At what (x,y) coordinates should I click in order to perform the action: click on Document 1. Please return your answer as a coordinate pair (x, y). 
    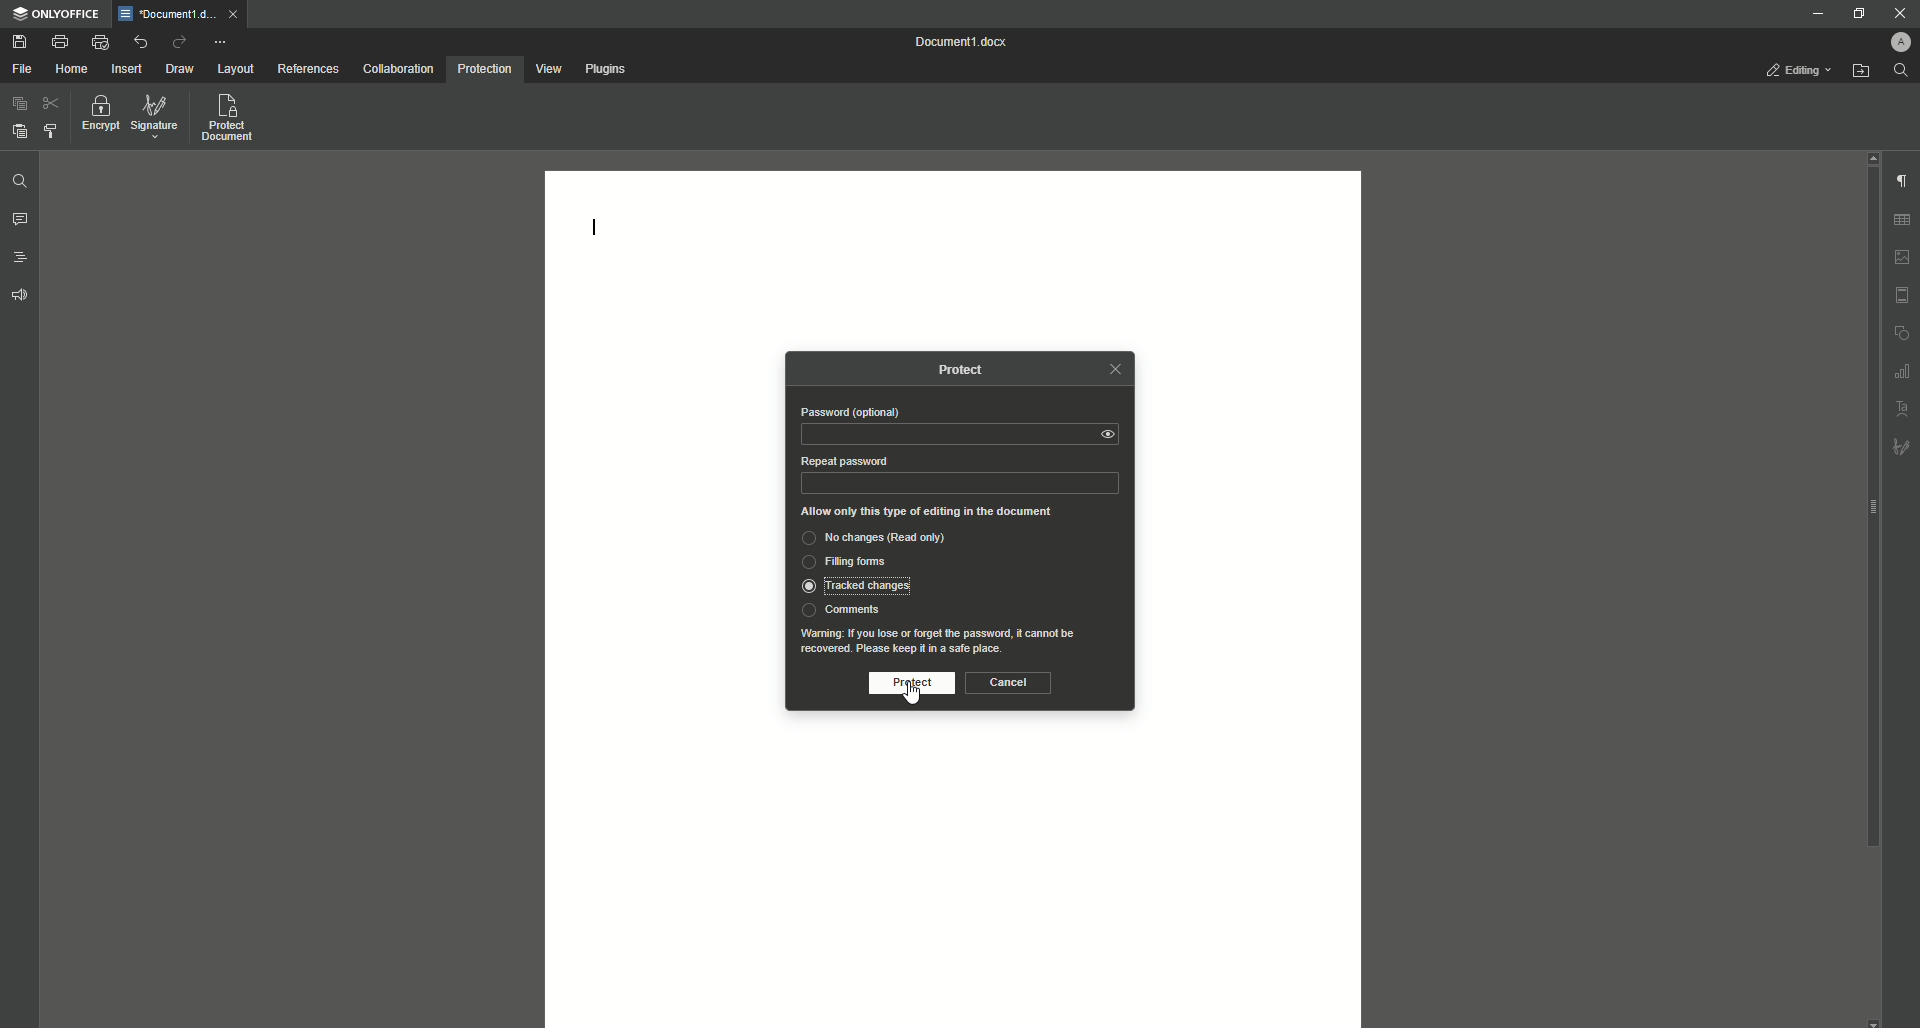
    Looking at the image, I should click on (965, 42).